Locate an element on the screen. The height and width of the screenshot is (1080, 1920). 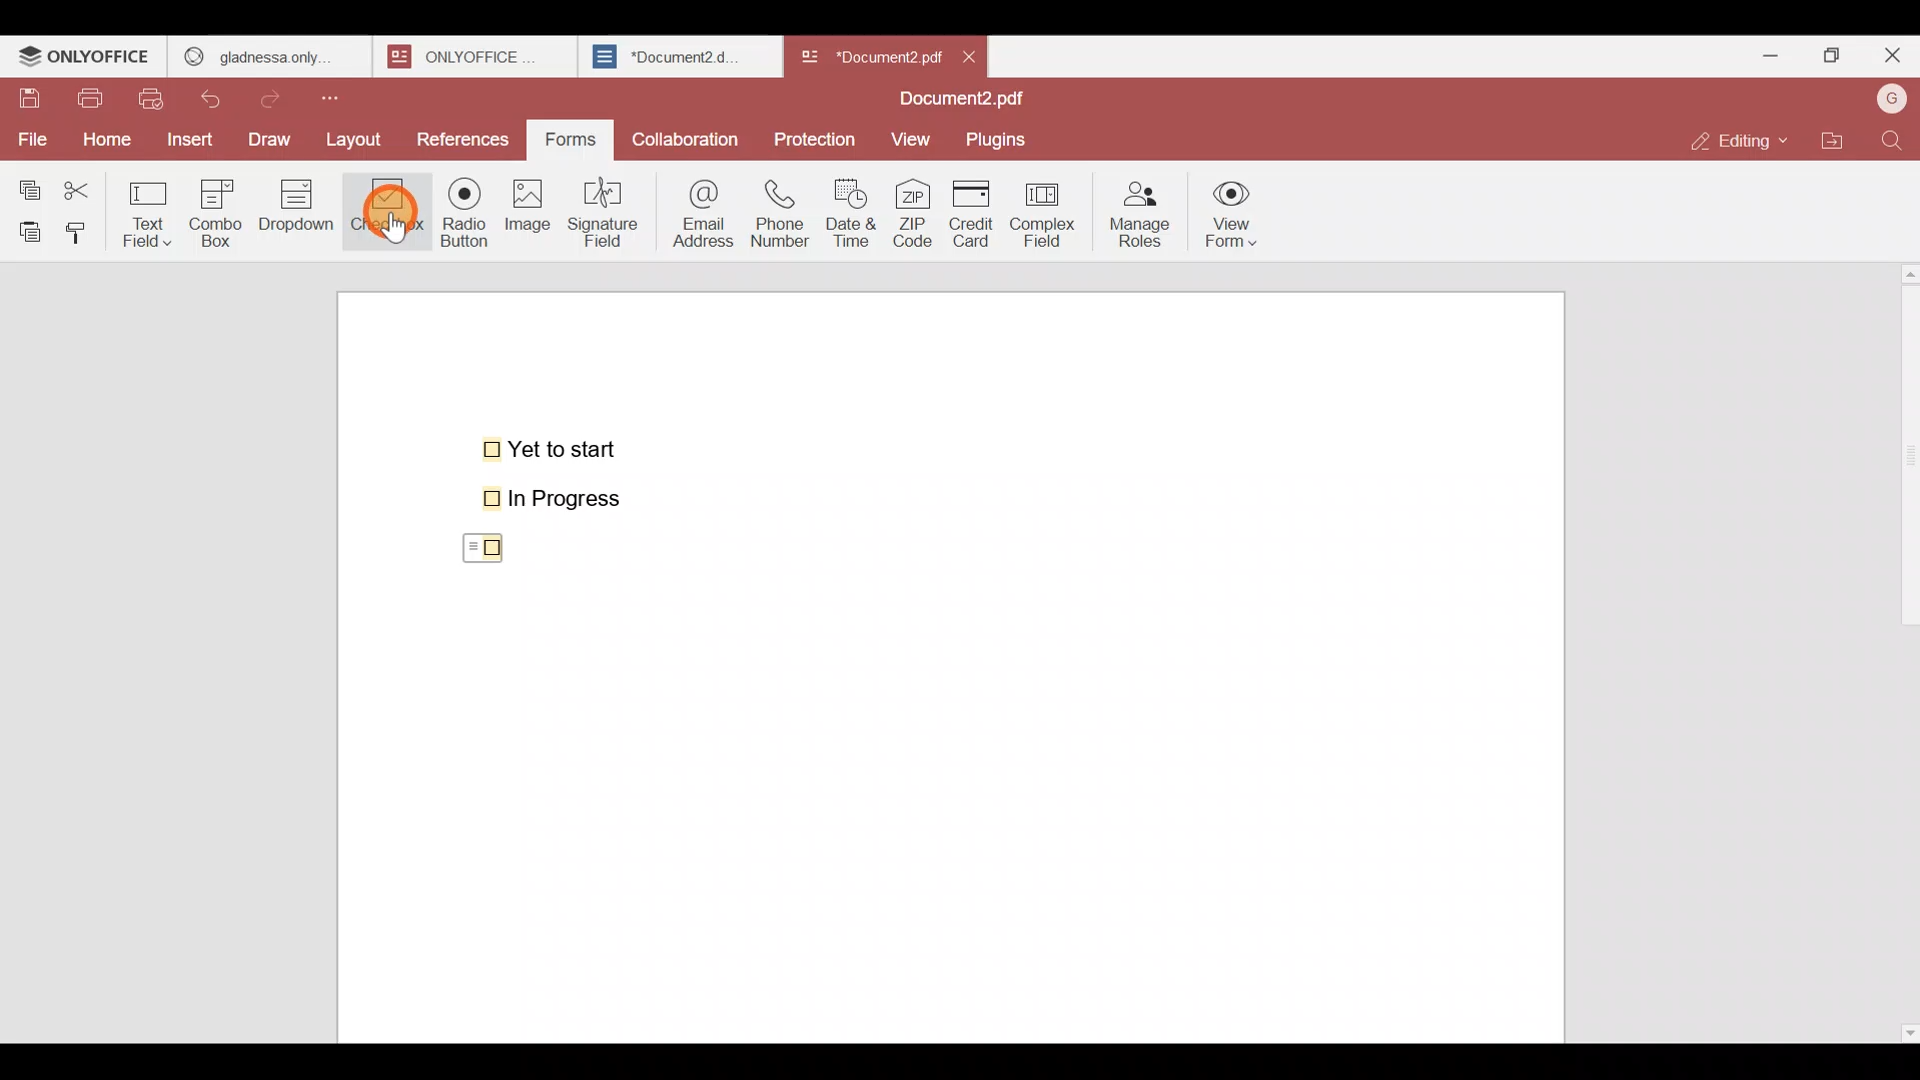
References is located at coordinates (463, 139).